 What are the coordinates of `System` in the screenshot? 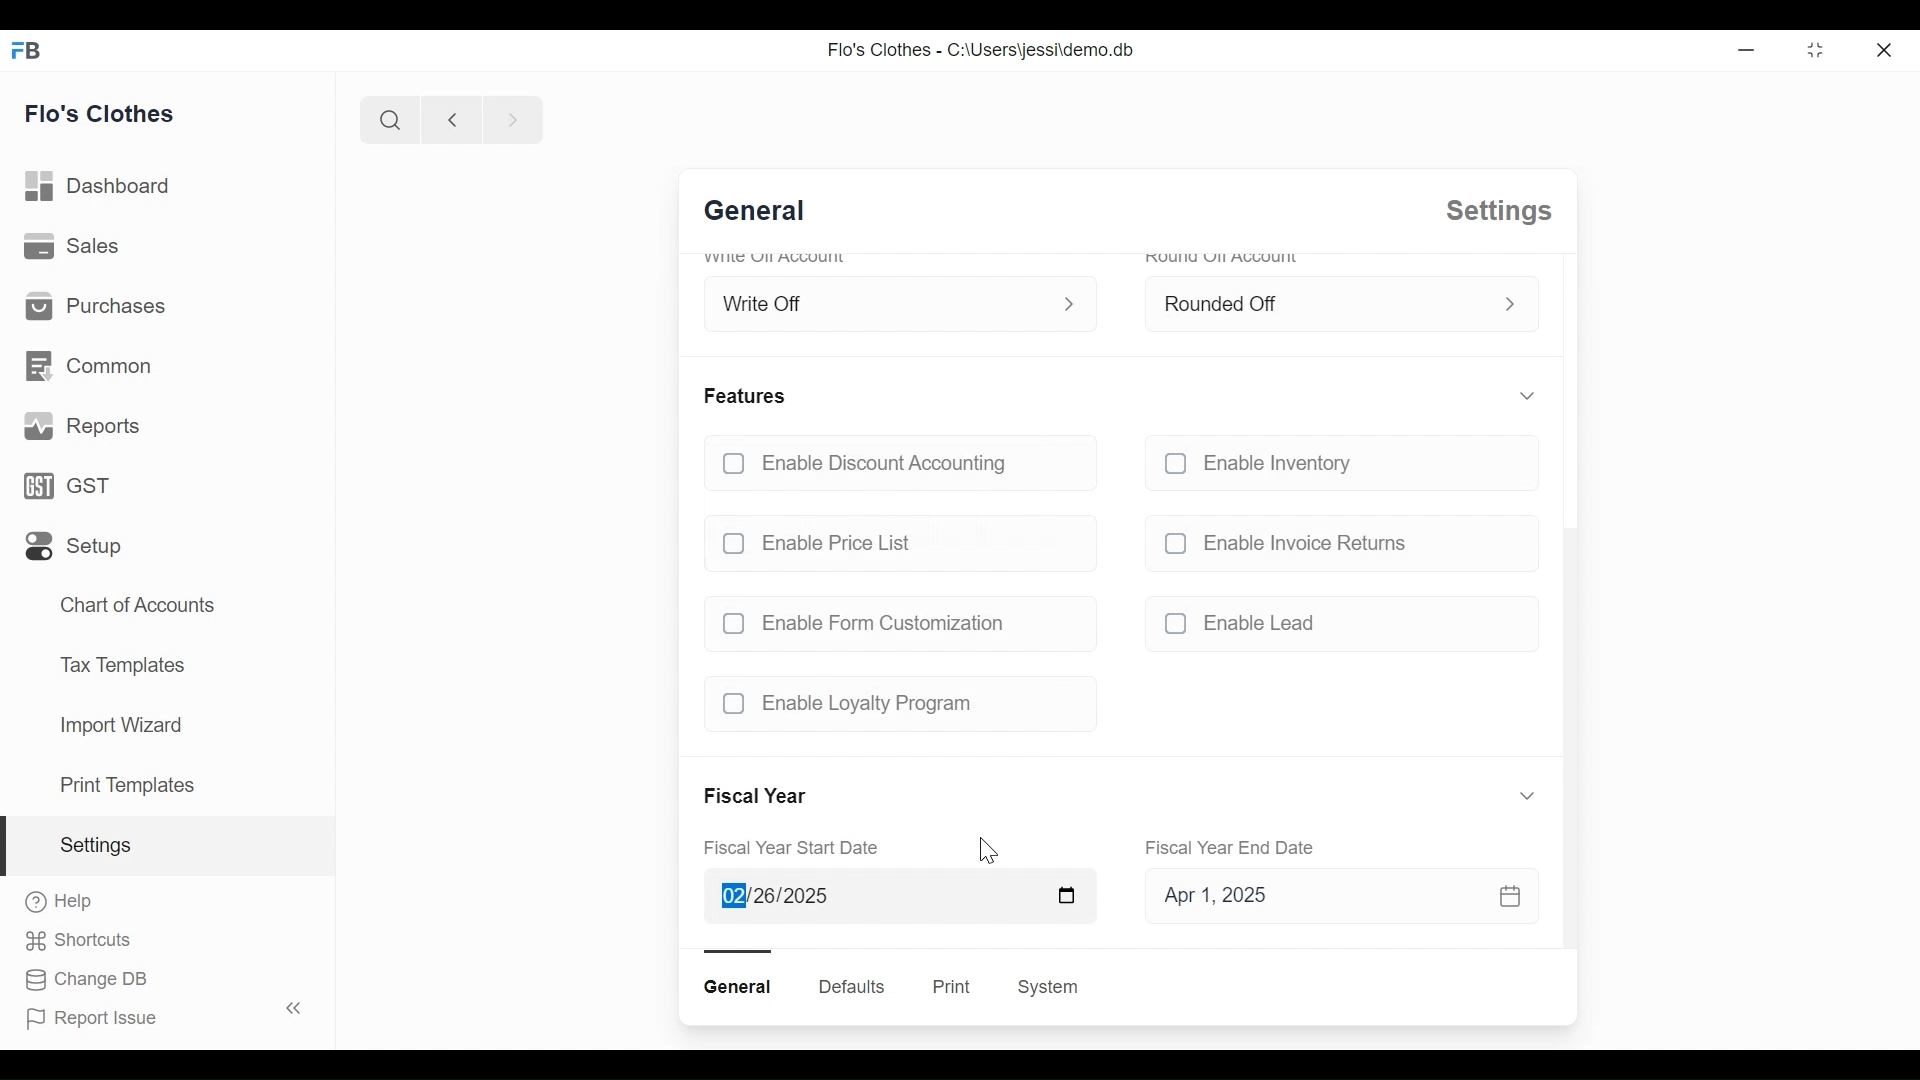 It's located at (1052, 987).